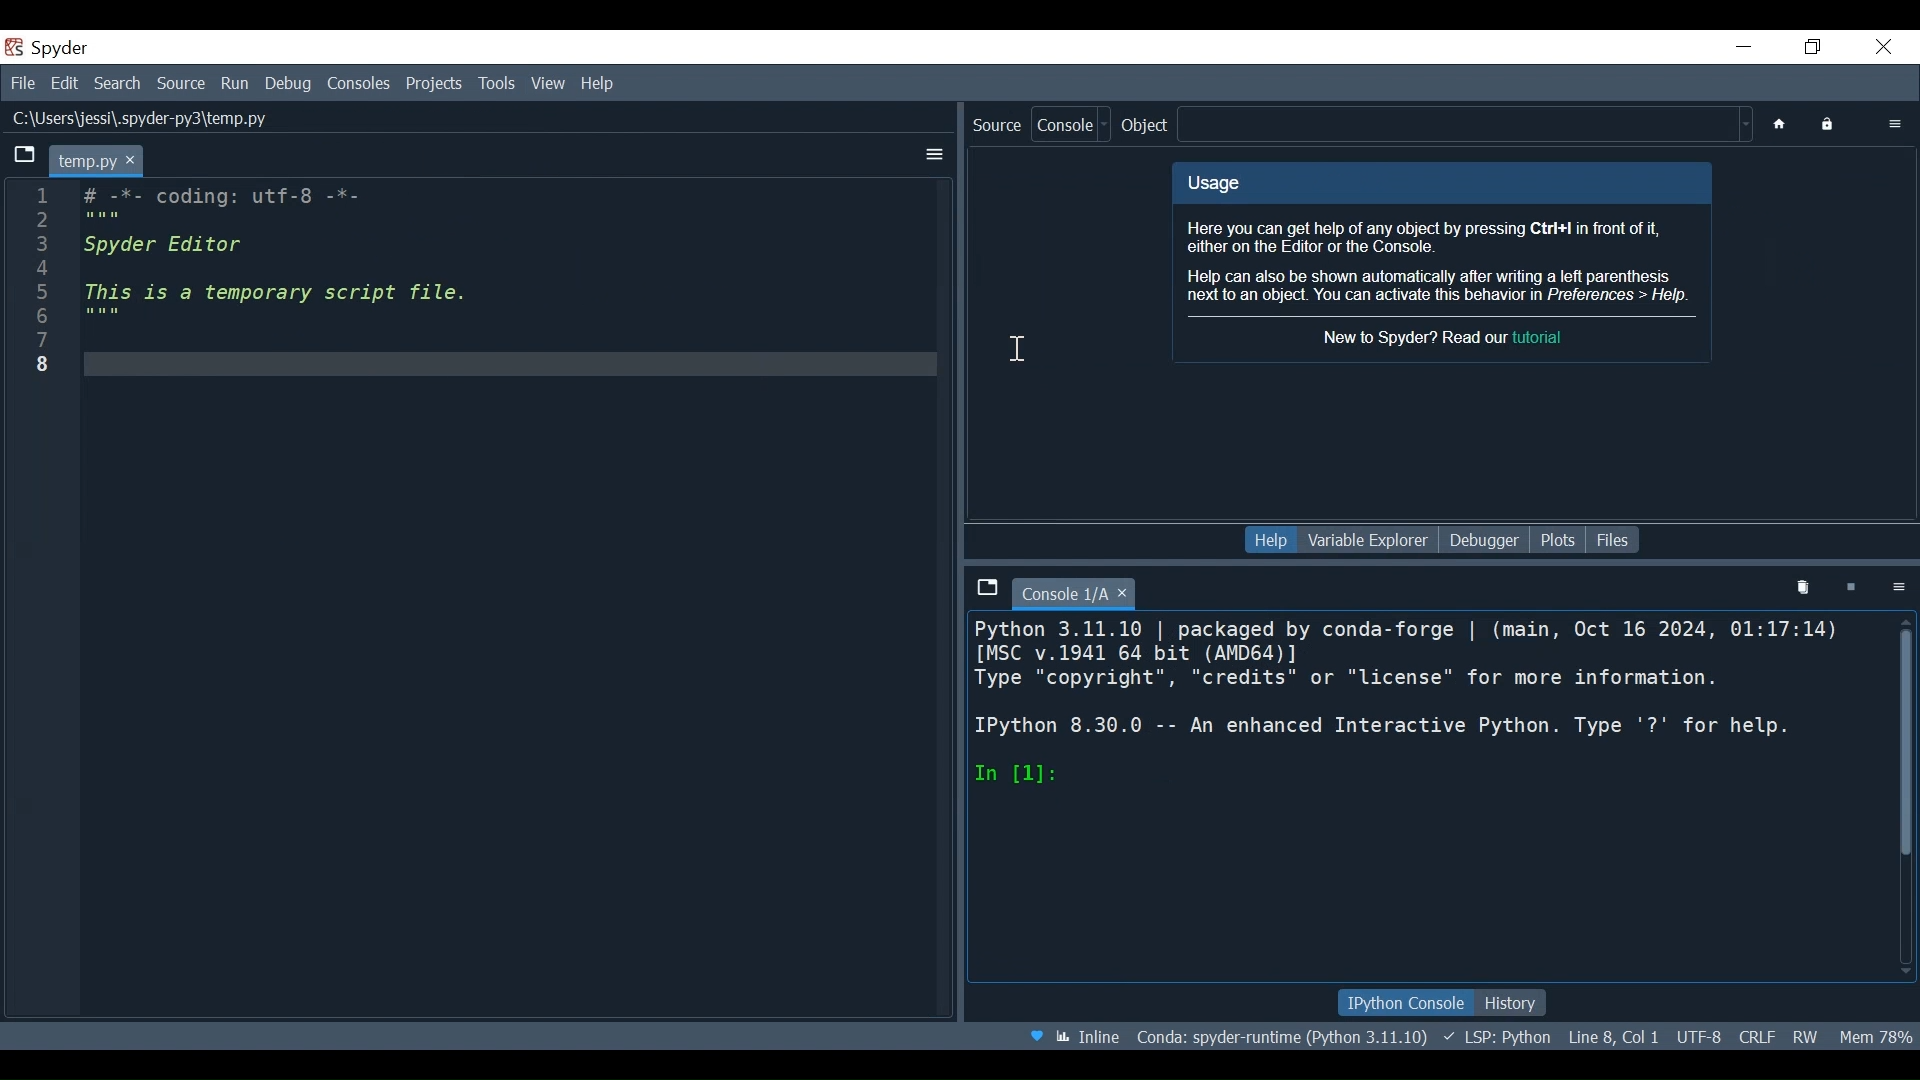 The width and height of the screenshot is (1920, 1080). What do you see at coordinates (1407, 1001) in the screenshot?
I see `IPython Console` at bounding box center [1407, 1001].